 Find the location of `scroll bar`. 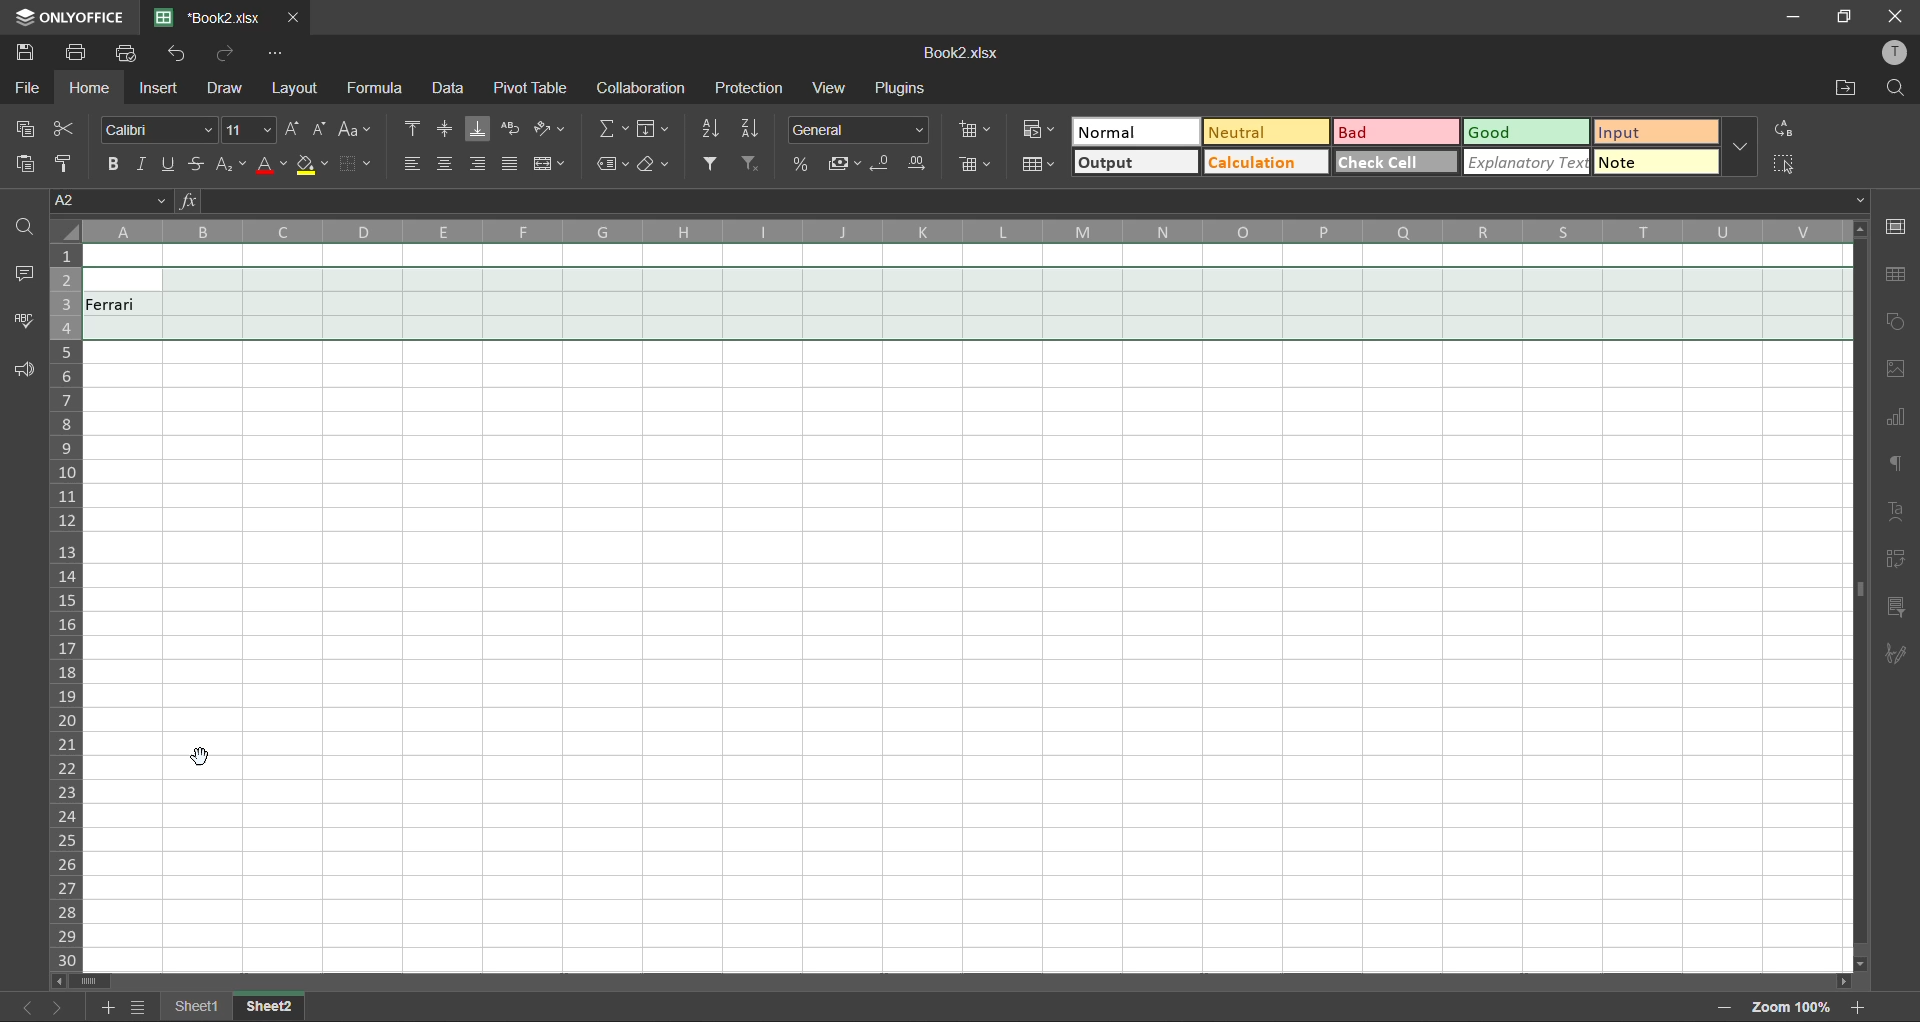

scroll bar is located at coordinates (960, 981).